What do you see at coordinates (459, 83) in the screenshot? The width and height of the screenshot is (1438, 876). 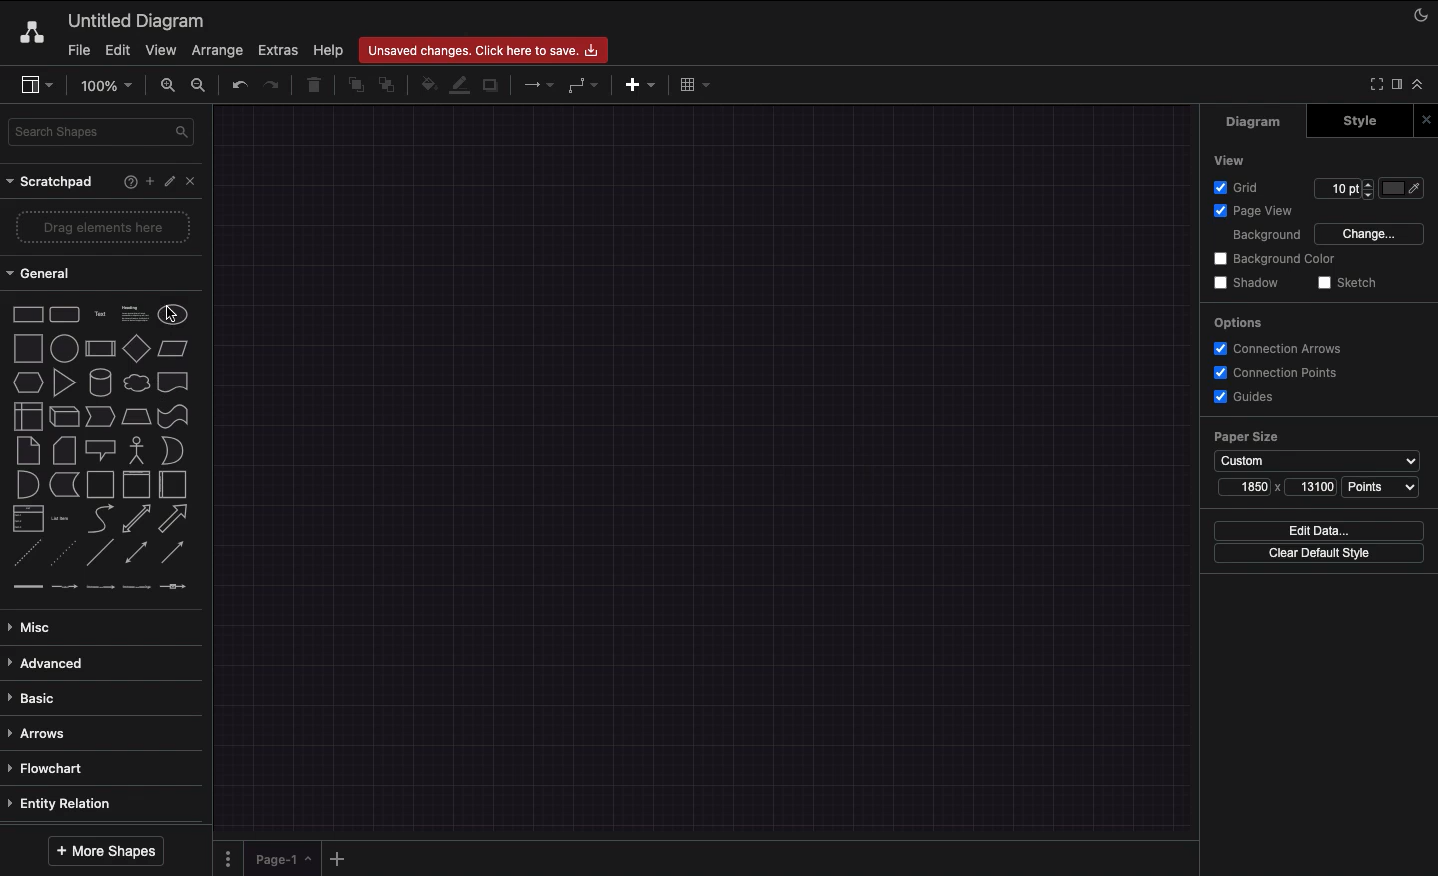 I see `Line color` at bounding box center [459, 83].